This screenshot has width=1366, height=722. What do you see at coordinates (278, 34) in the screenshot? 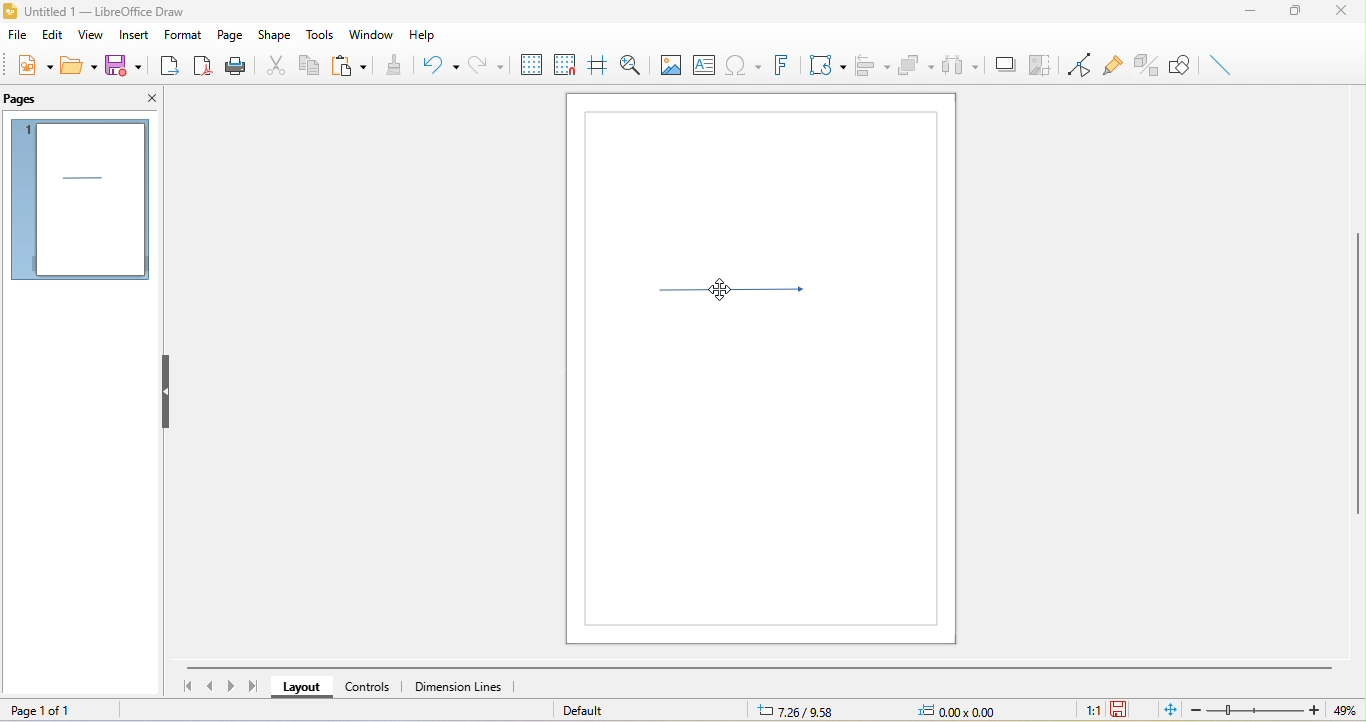
I see `shape` at bounding box center [278, 34].